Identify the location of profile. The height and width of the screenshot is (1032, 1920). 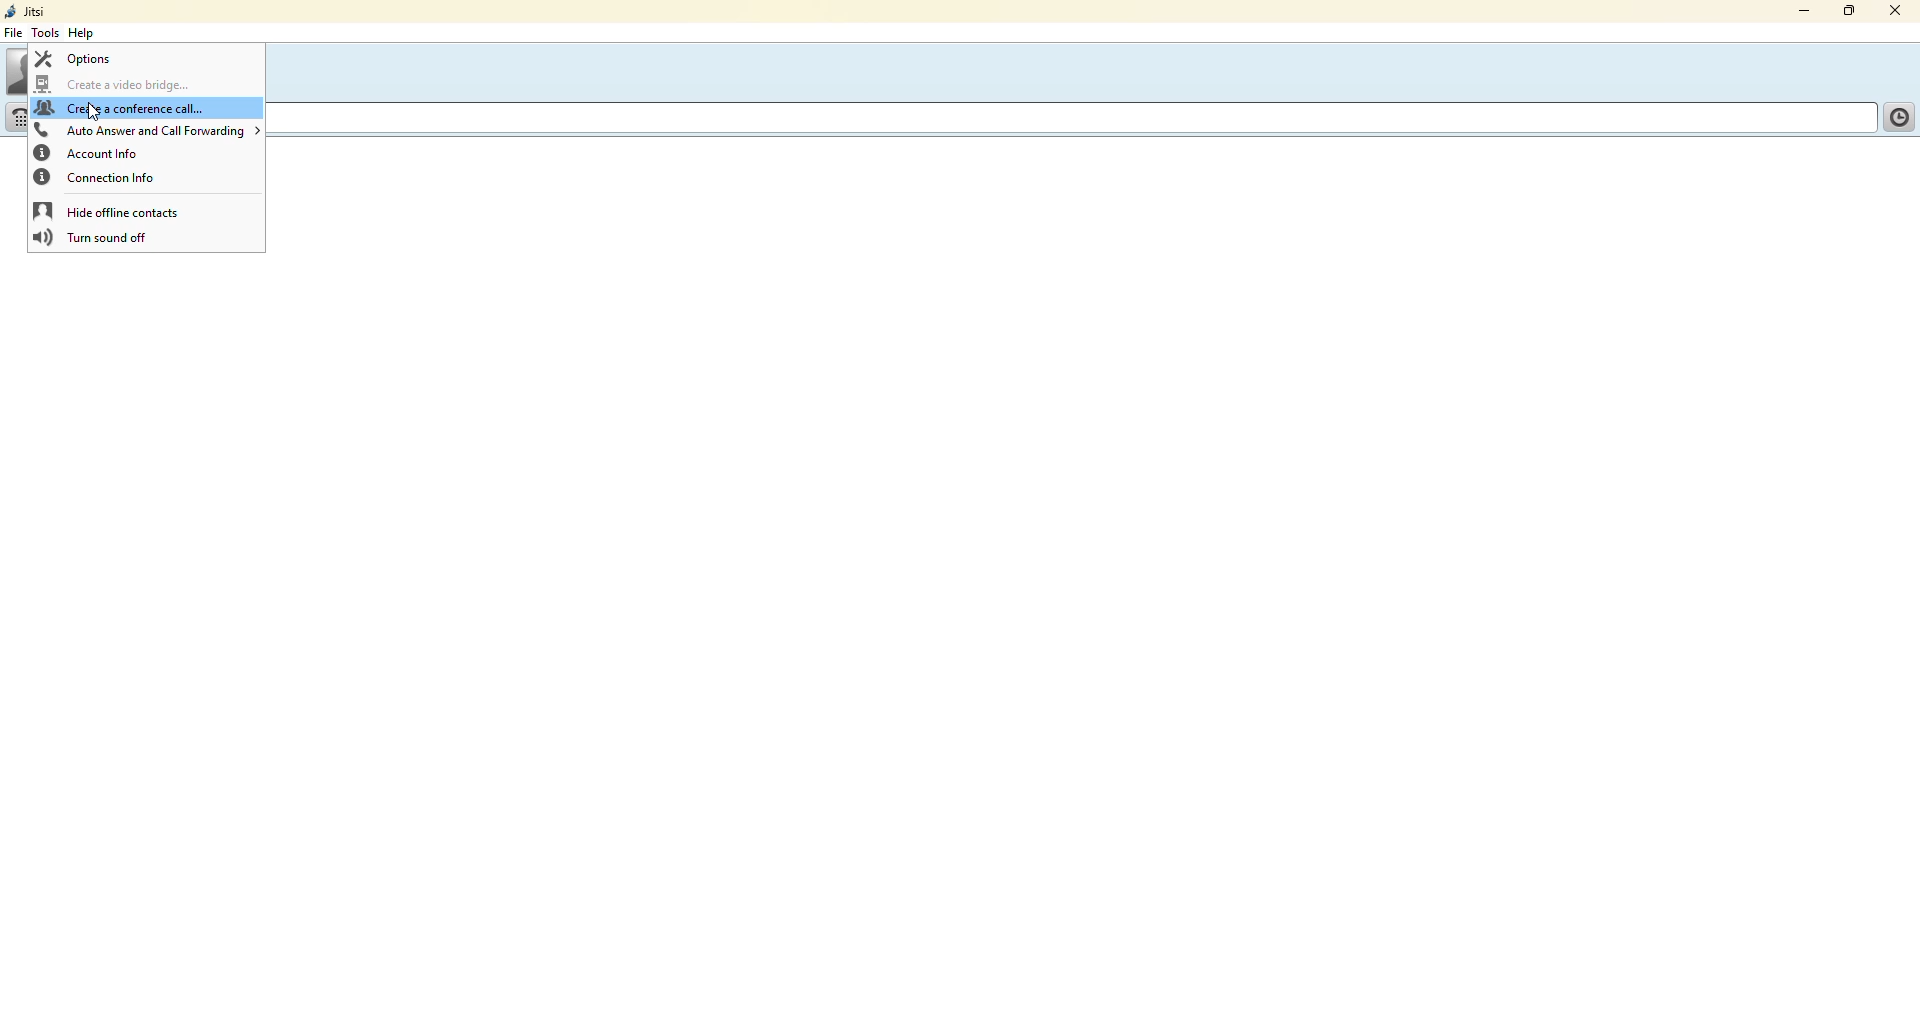
(12, 71).